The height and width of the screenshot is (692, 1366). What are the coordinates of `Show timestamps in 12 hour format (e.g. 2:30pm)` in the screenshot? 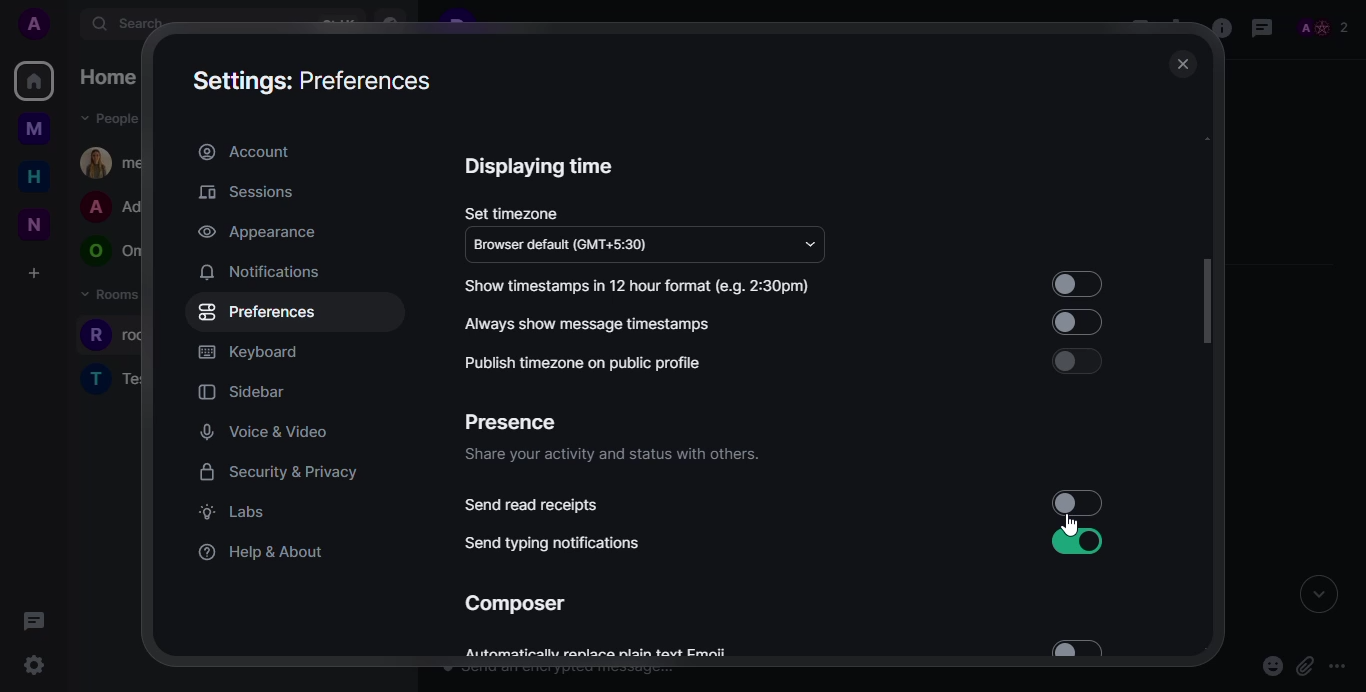 It's located at (642, 286).